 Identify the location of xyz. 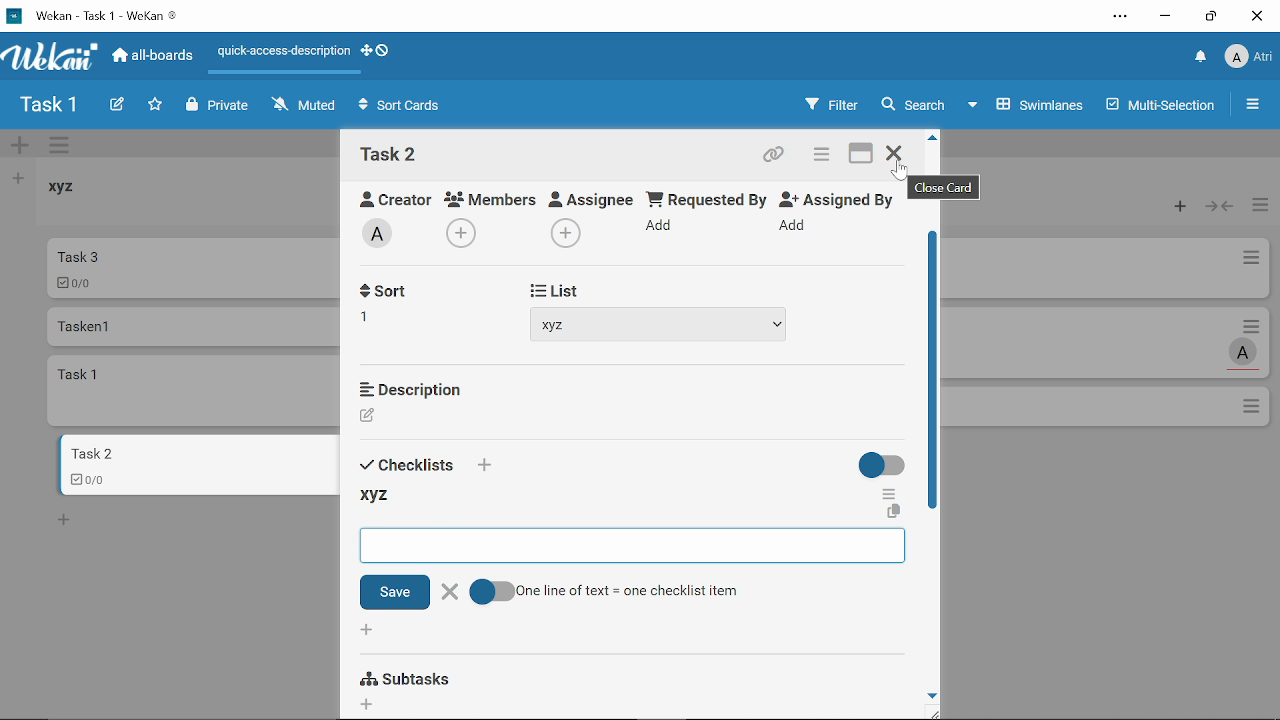
(663, 322).